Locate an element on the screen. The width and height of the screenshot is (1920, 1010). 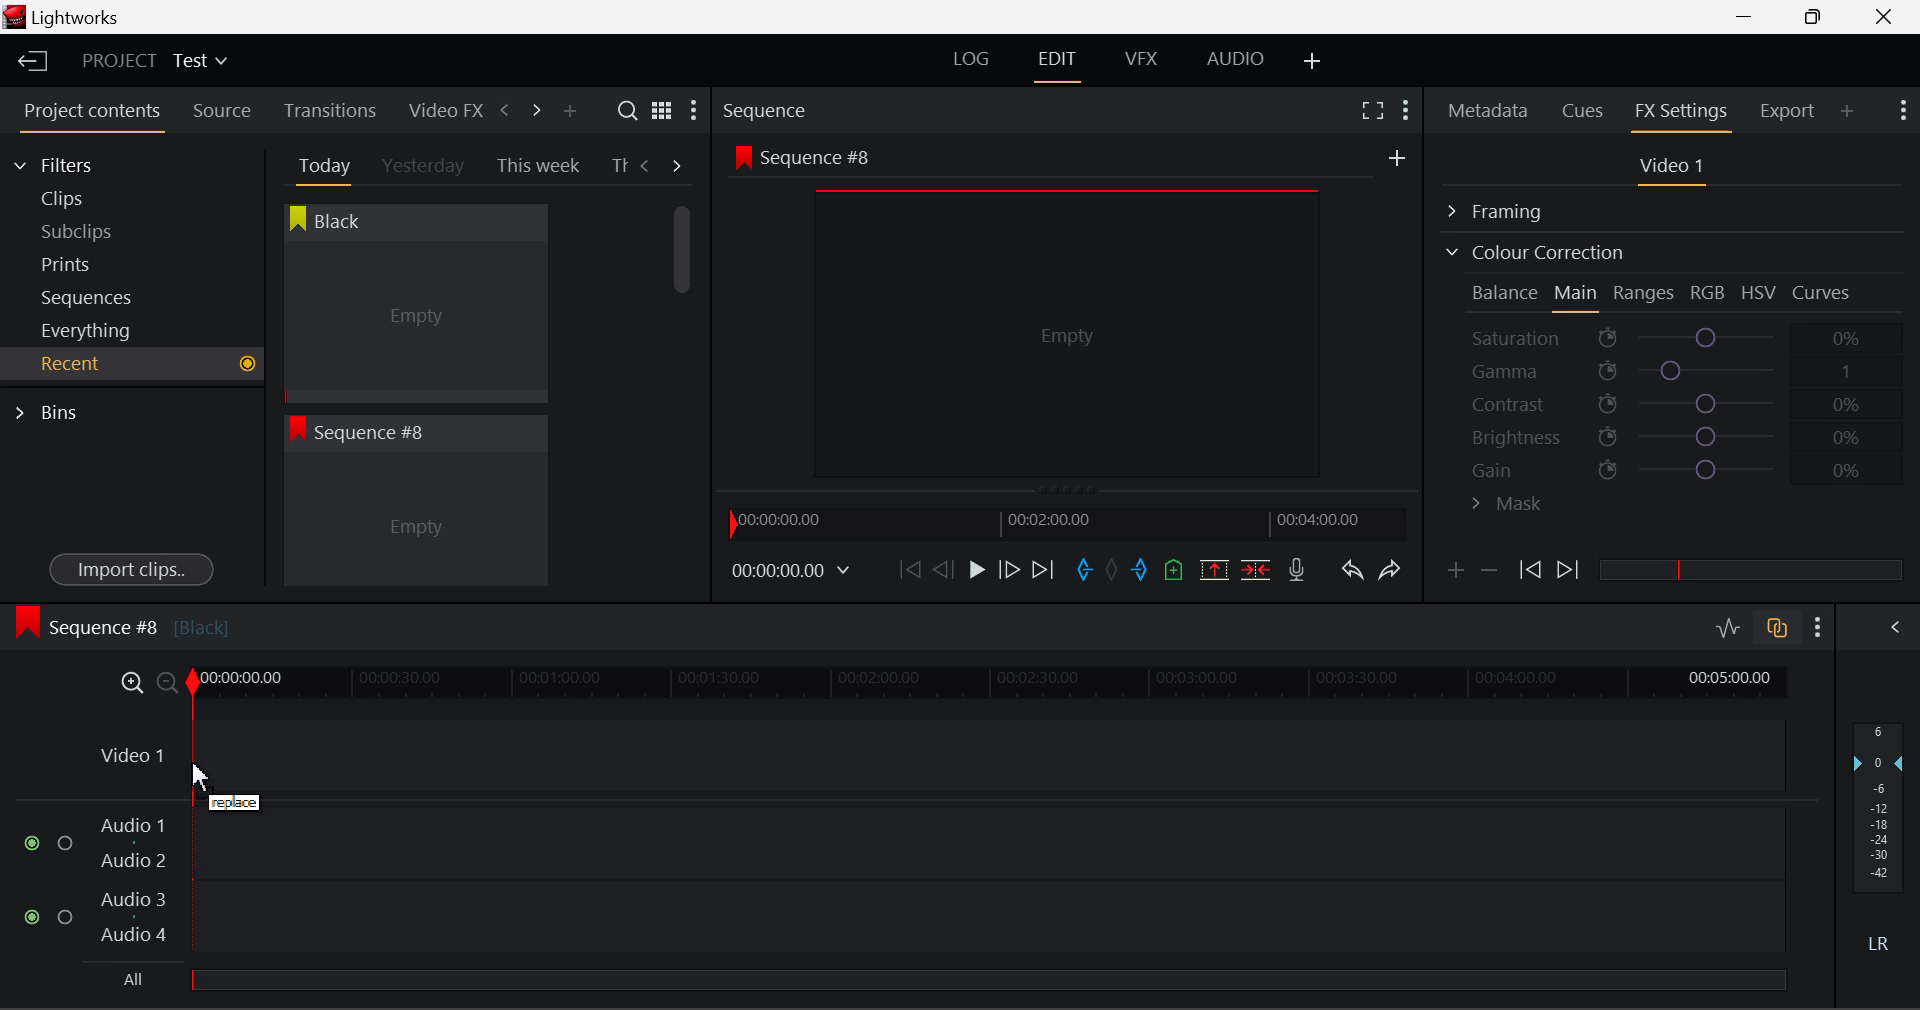
Export Panel is located at coordinates (1790, 110).